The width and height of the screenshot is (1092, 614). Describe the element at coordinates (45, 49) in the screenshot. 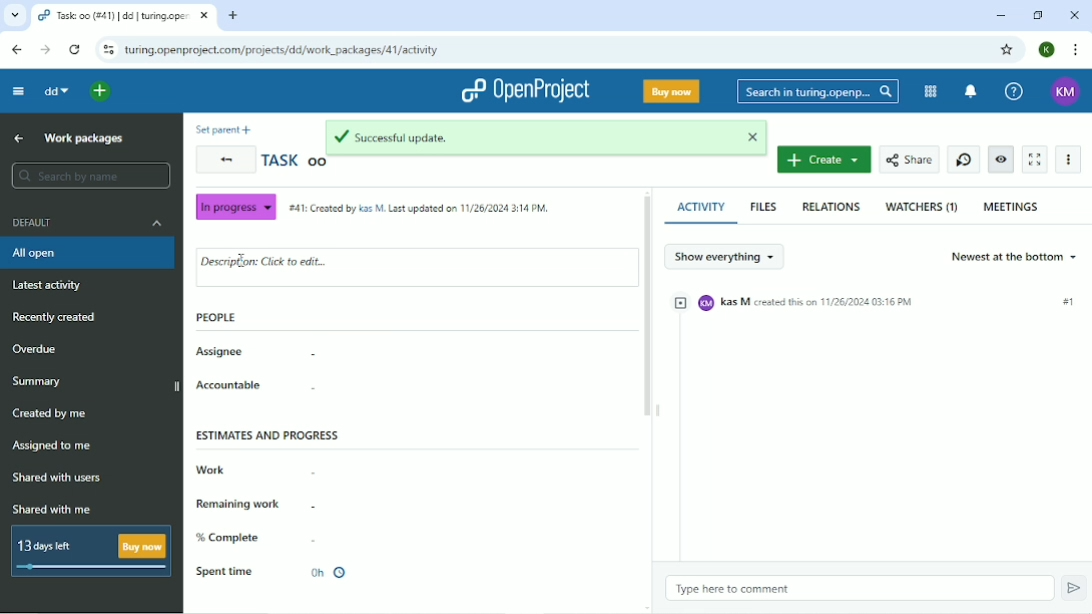

I see `Forward` at that location.